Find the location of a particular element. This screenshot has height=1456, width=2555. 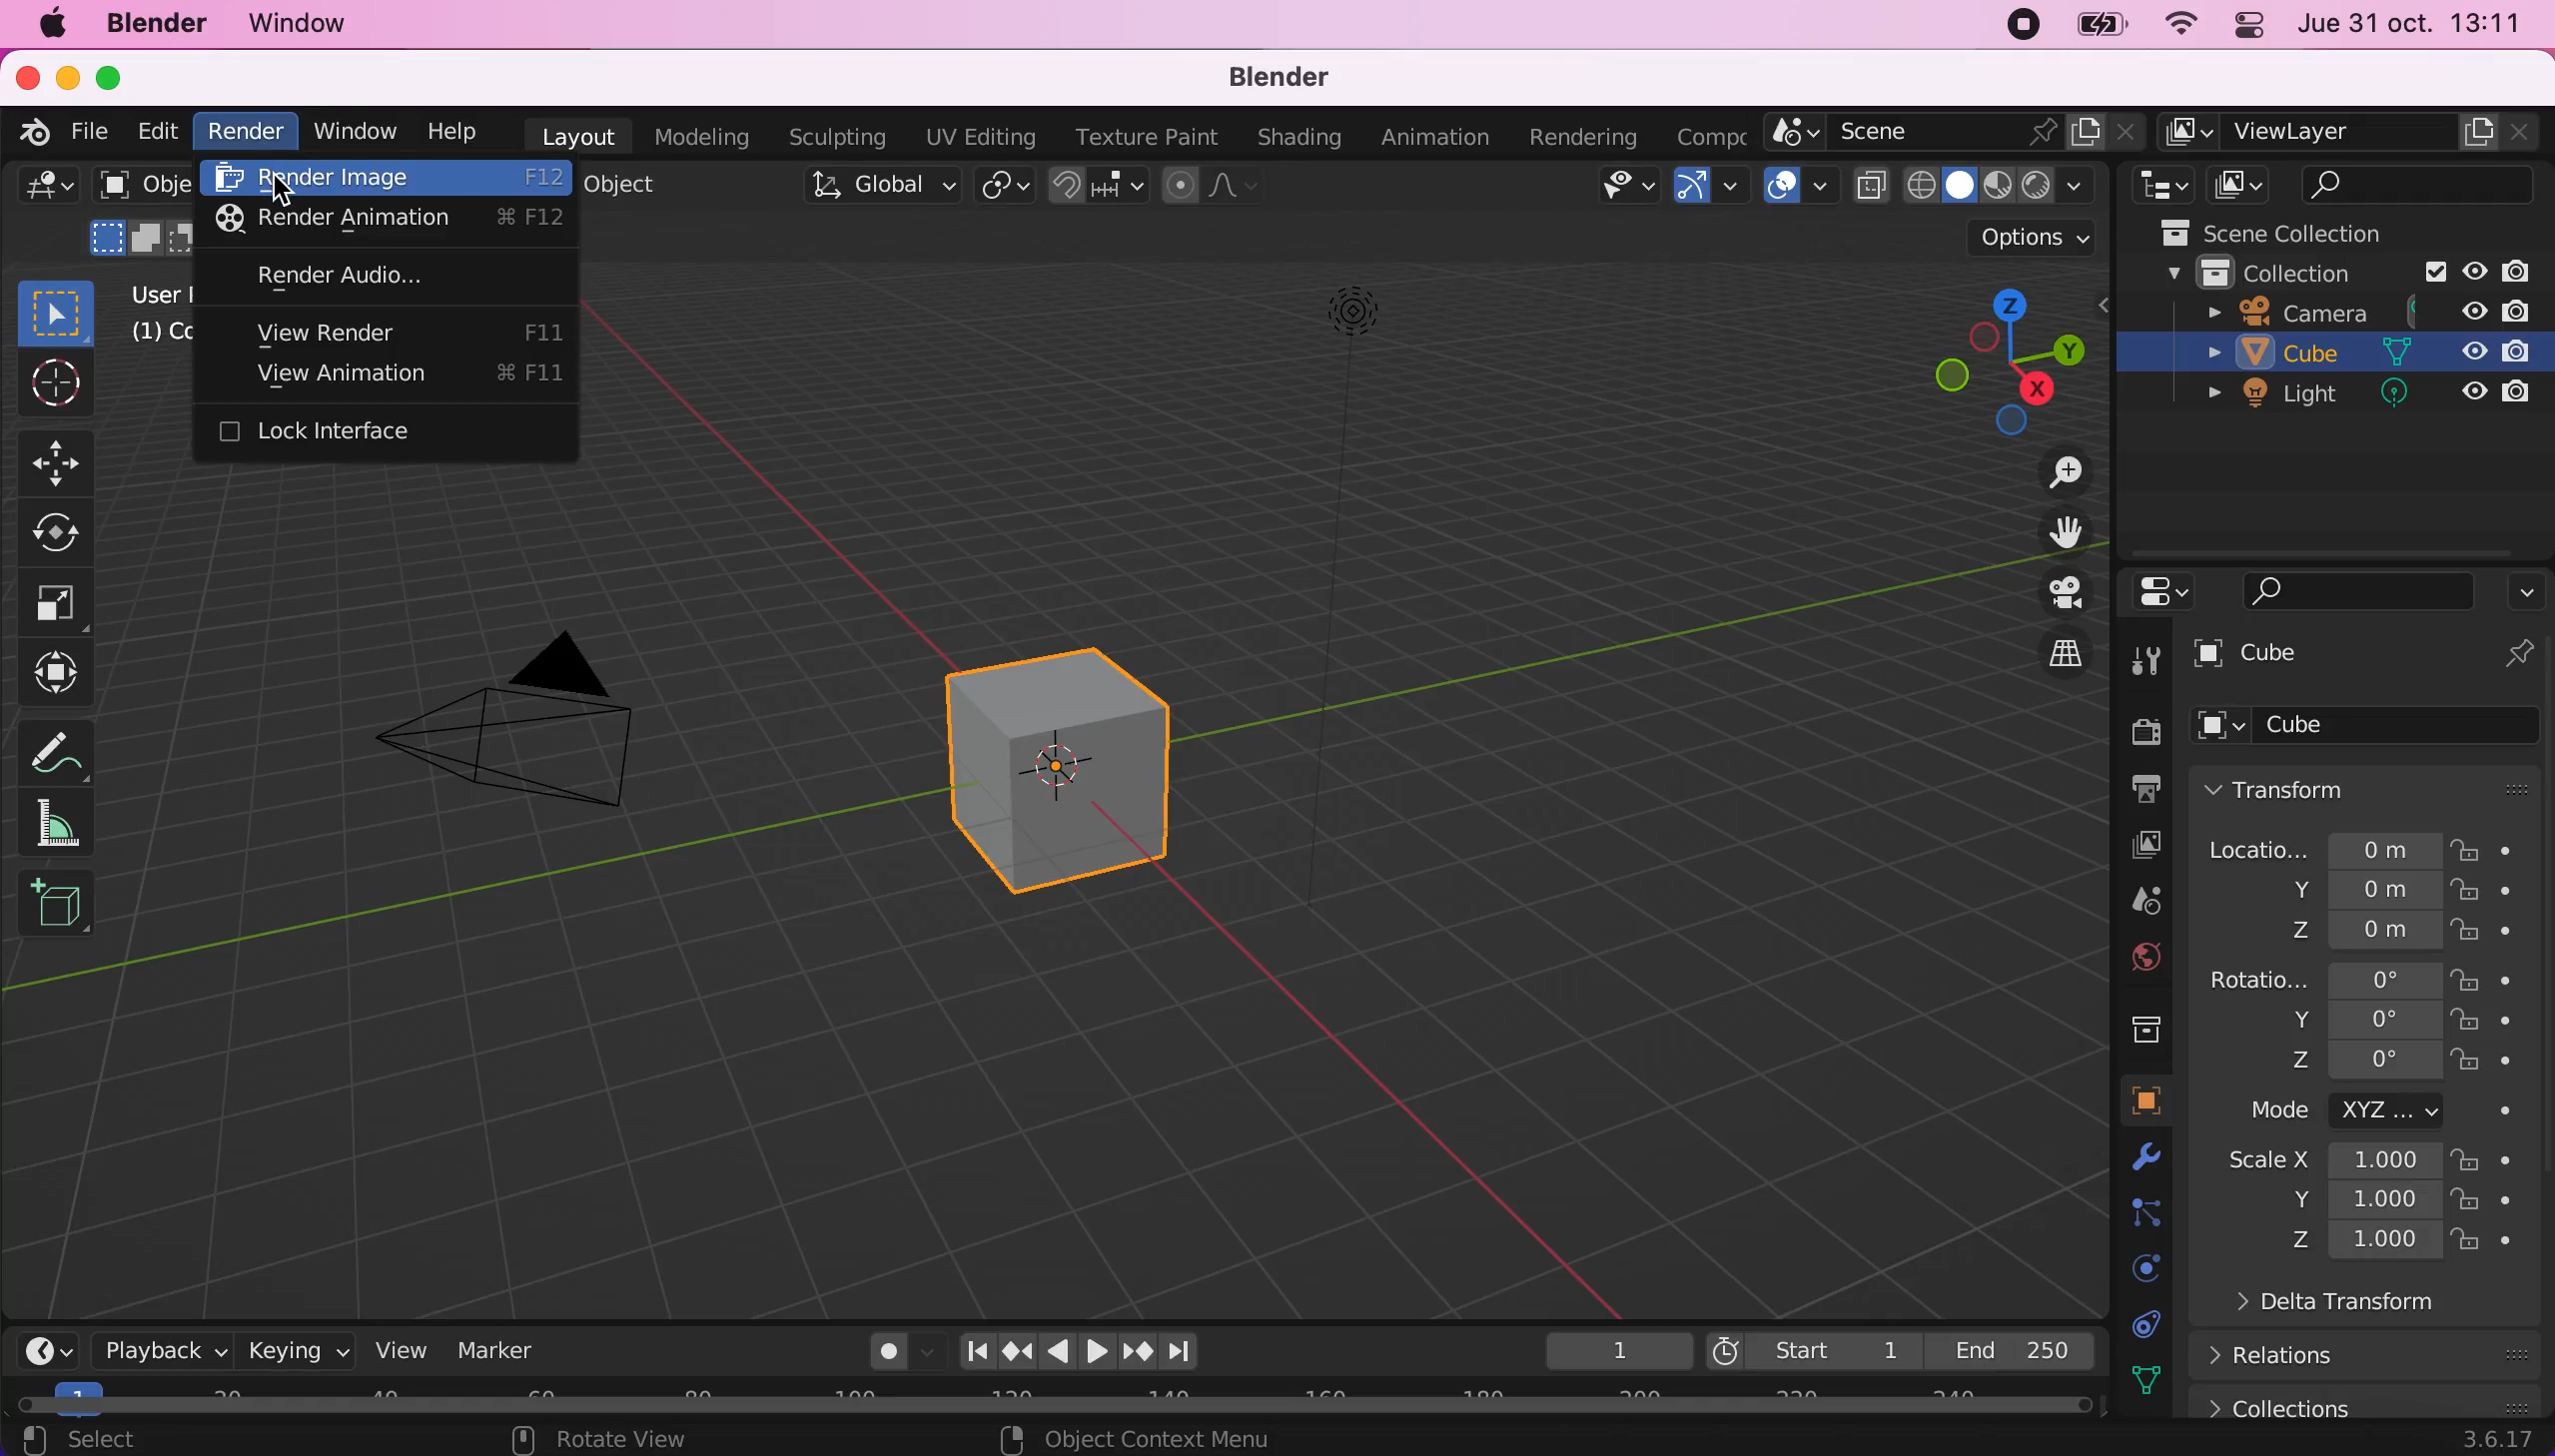

play animation is located at coordinates (1057, 1350).